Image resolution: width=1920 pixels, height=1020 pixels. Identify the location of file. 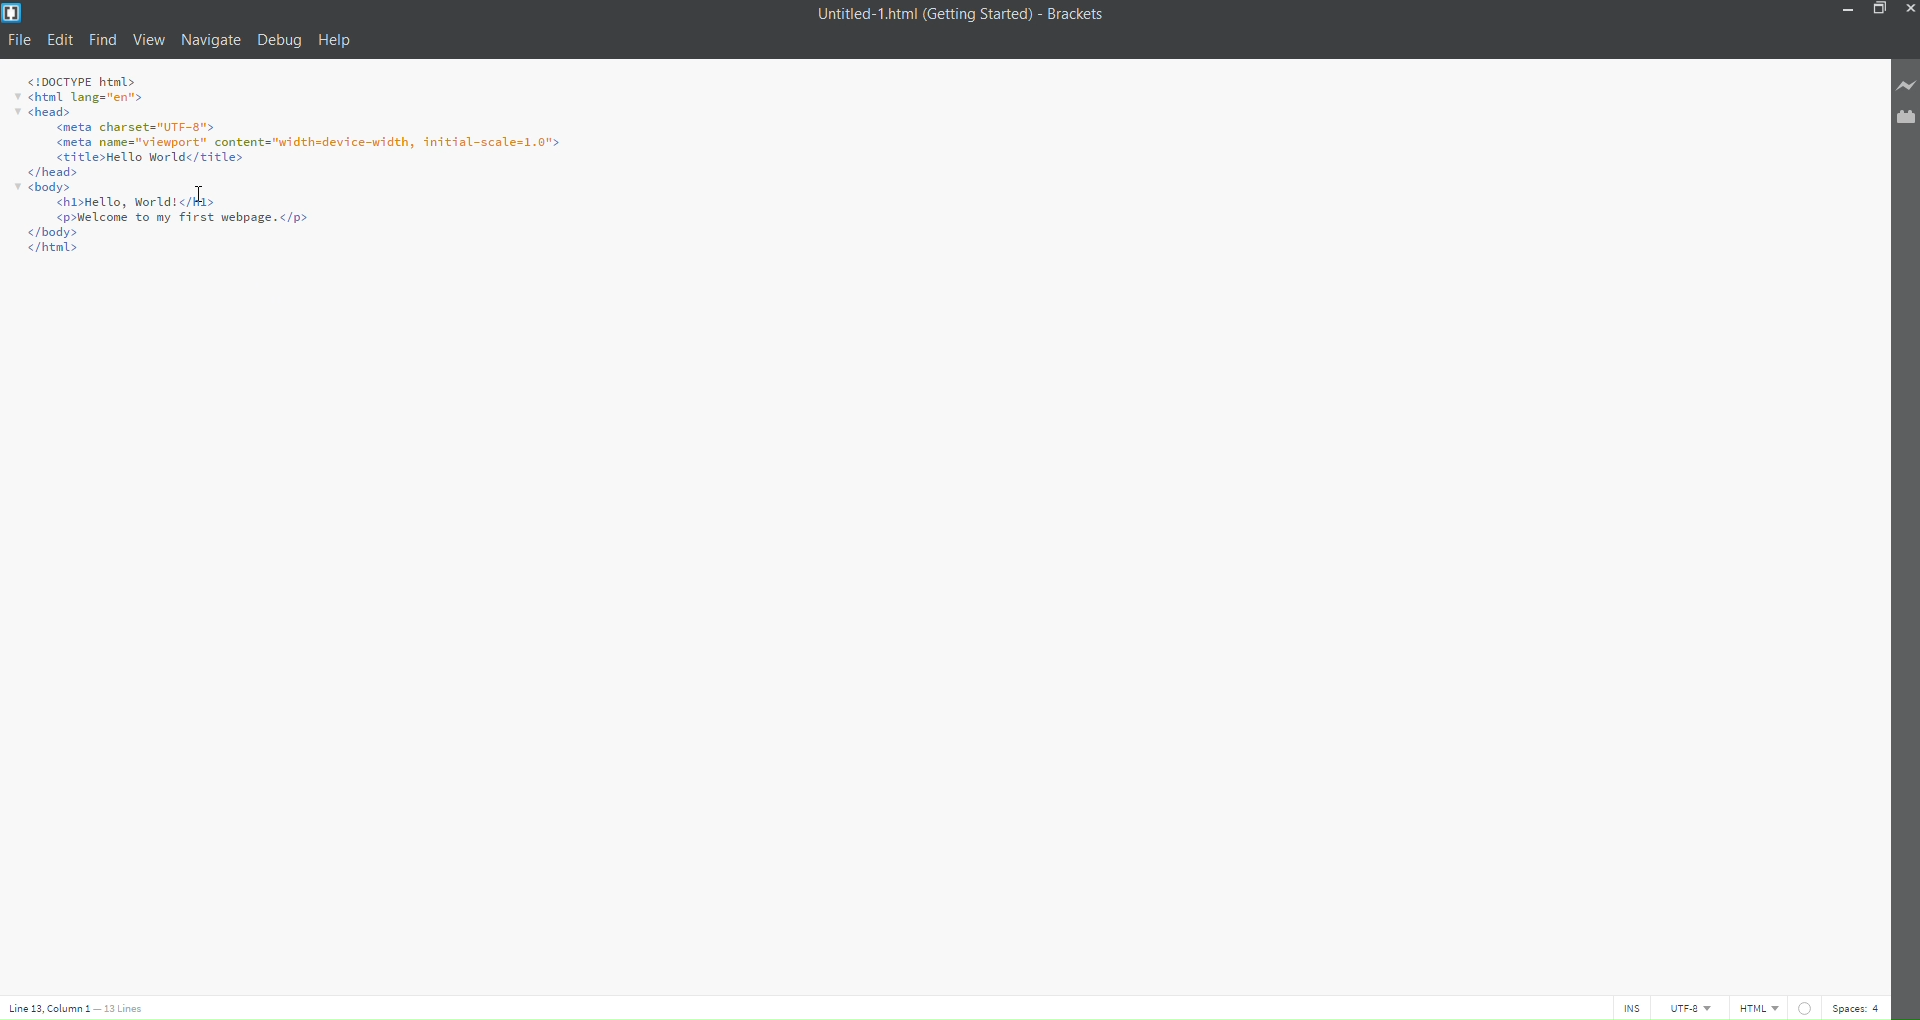
(21, 40).